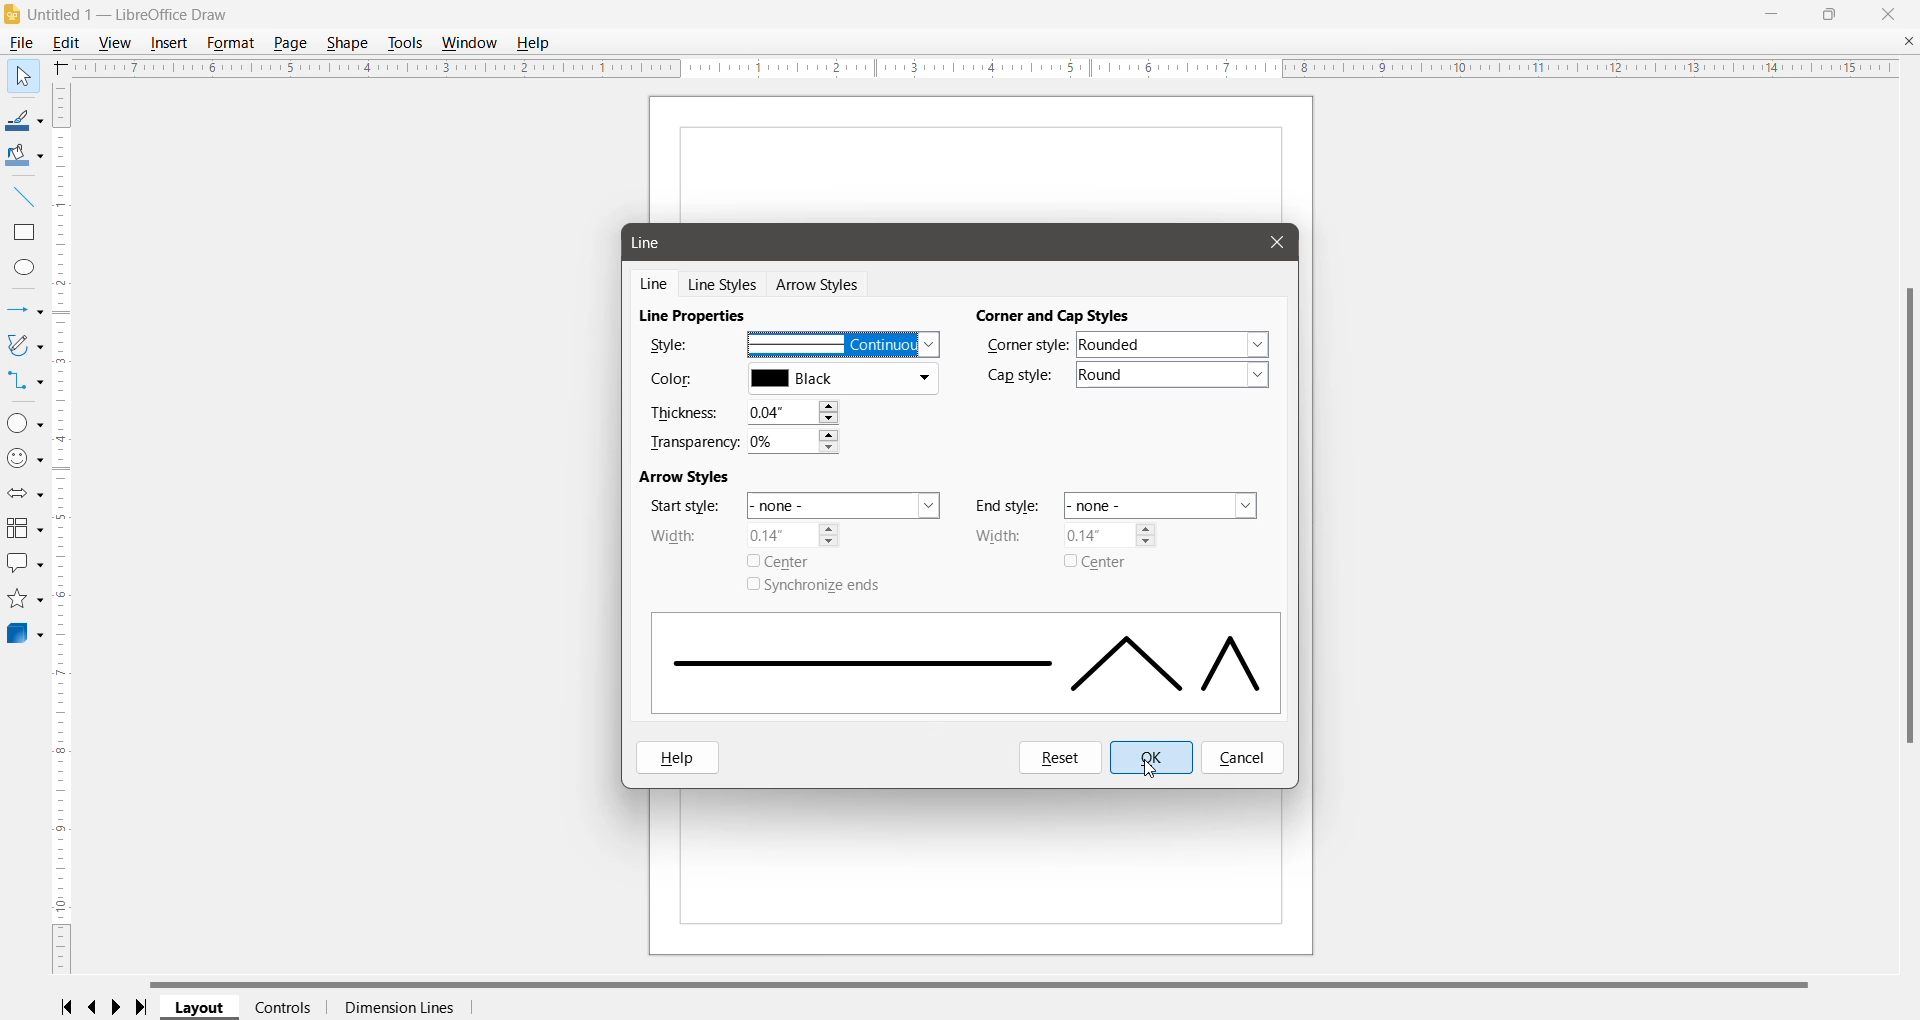  Describe the element at coordinates (200, 1008) in the screenshot. I see `Layout` at that location.